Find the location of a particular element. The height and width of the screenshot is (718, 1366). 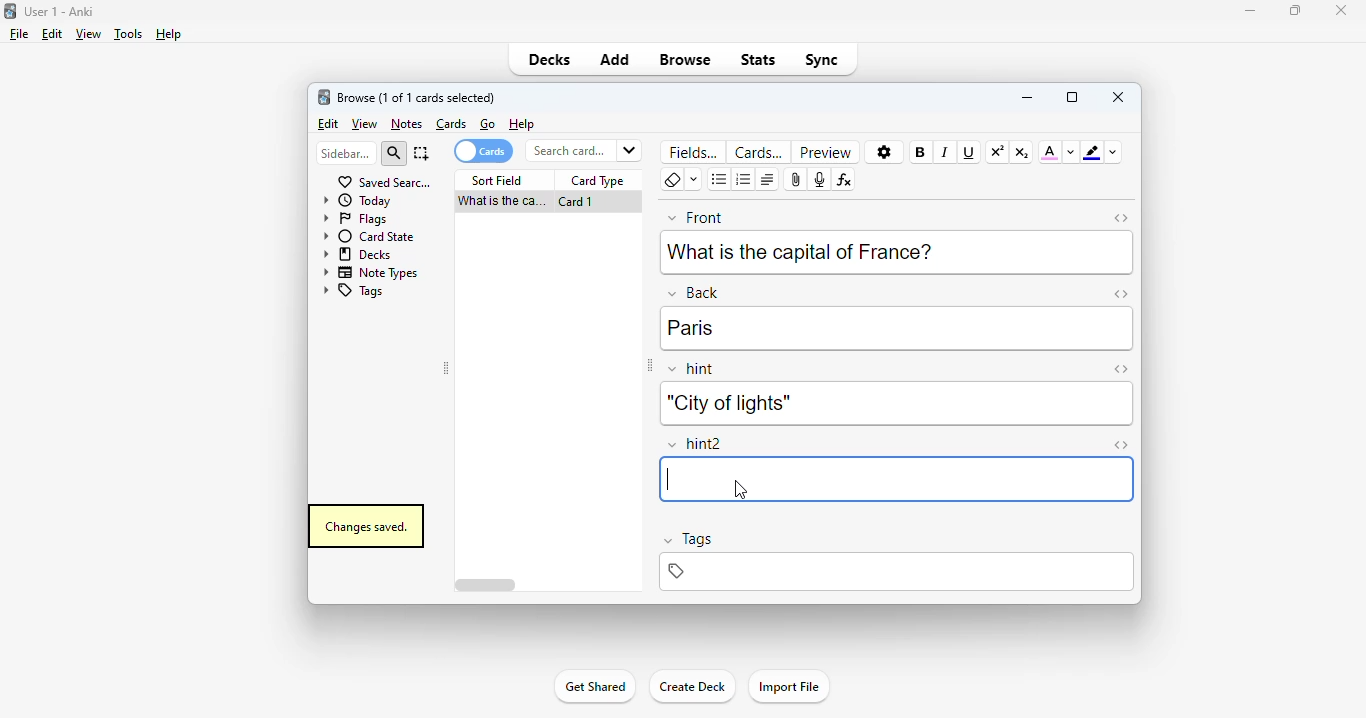

sidebar filter is located at coordinates (346, 153).